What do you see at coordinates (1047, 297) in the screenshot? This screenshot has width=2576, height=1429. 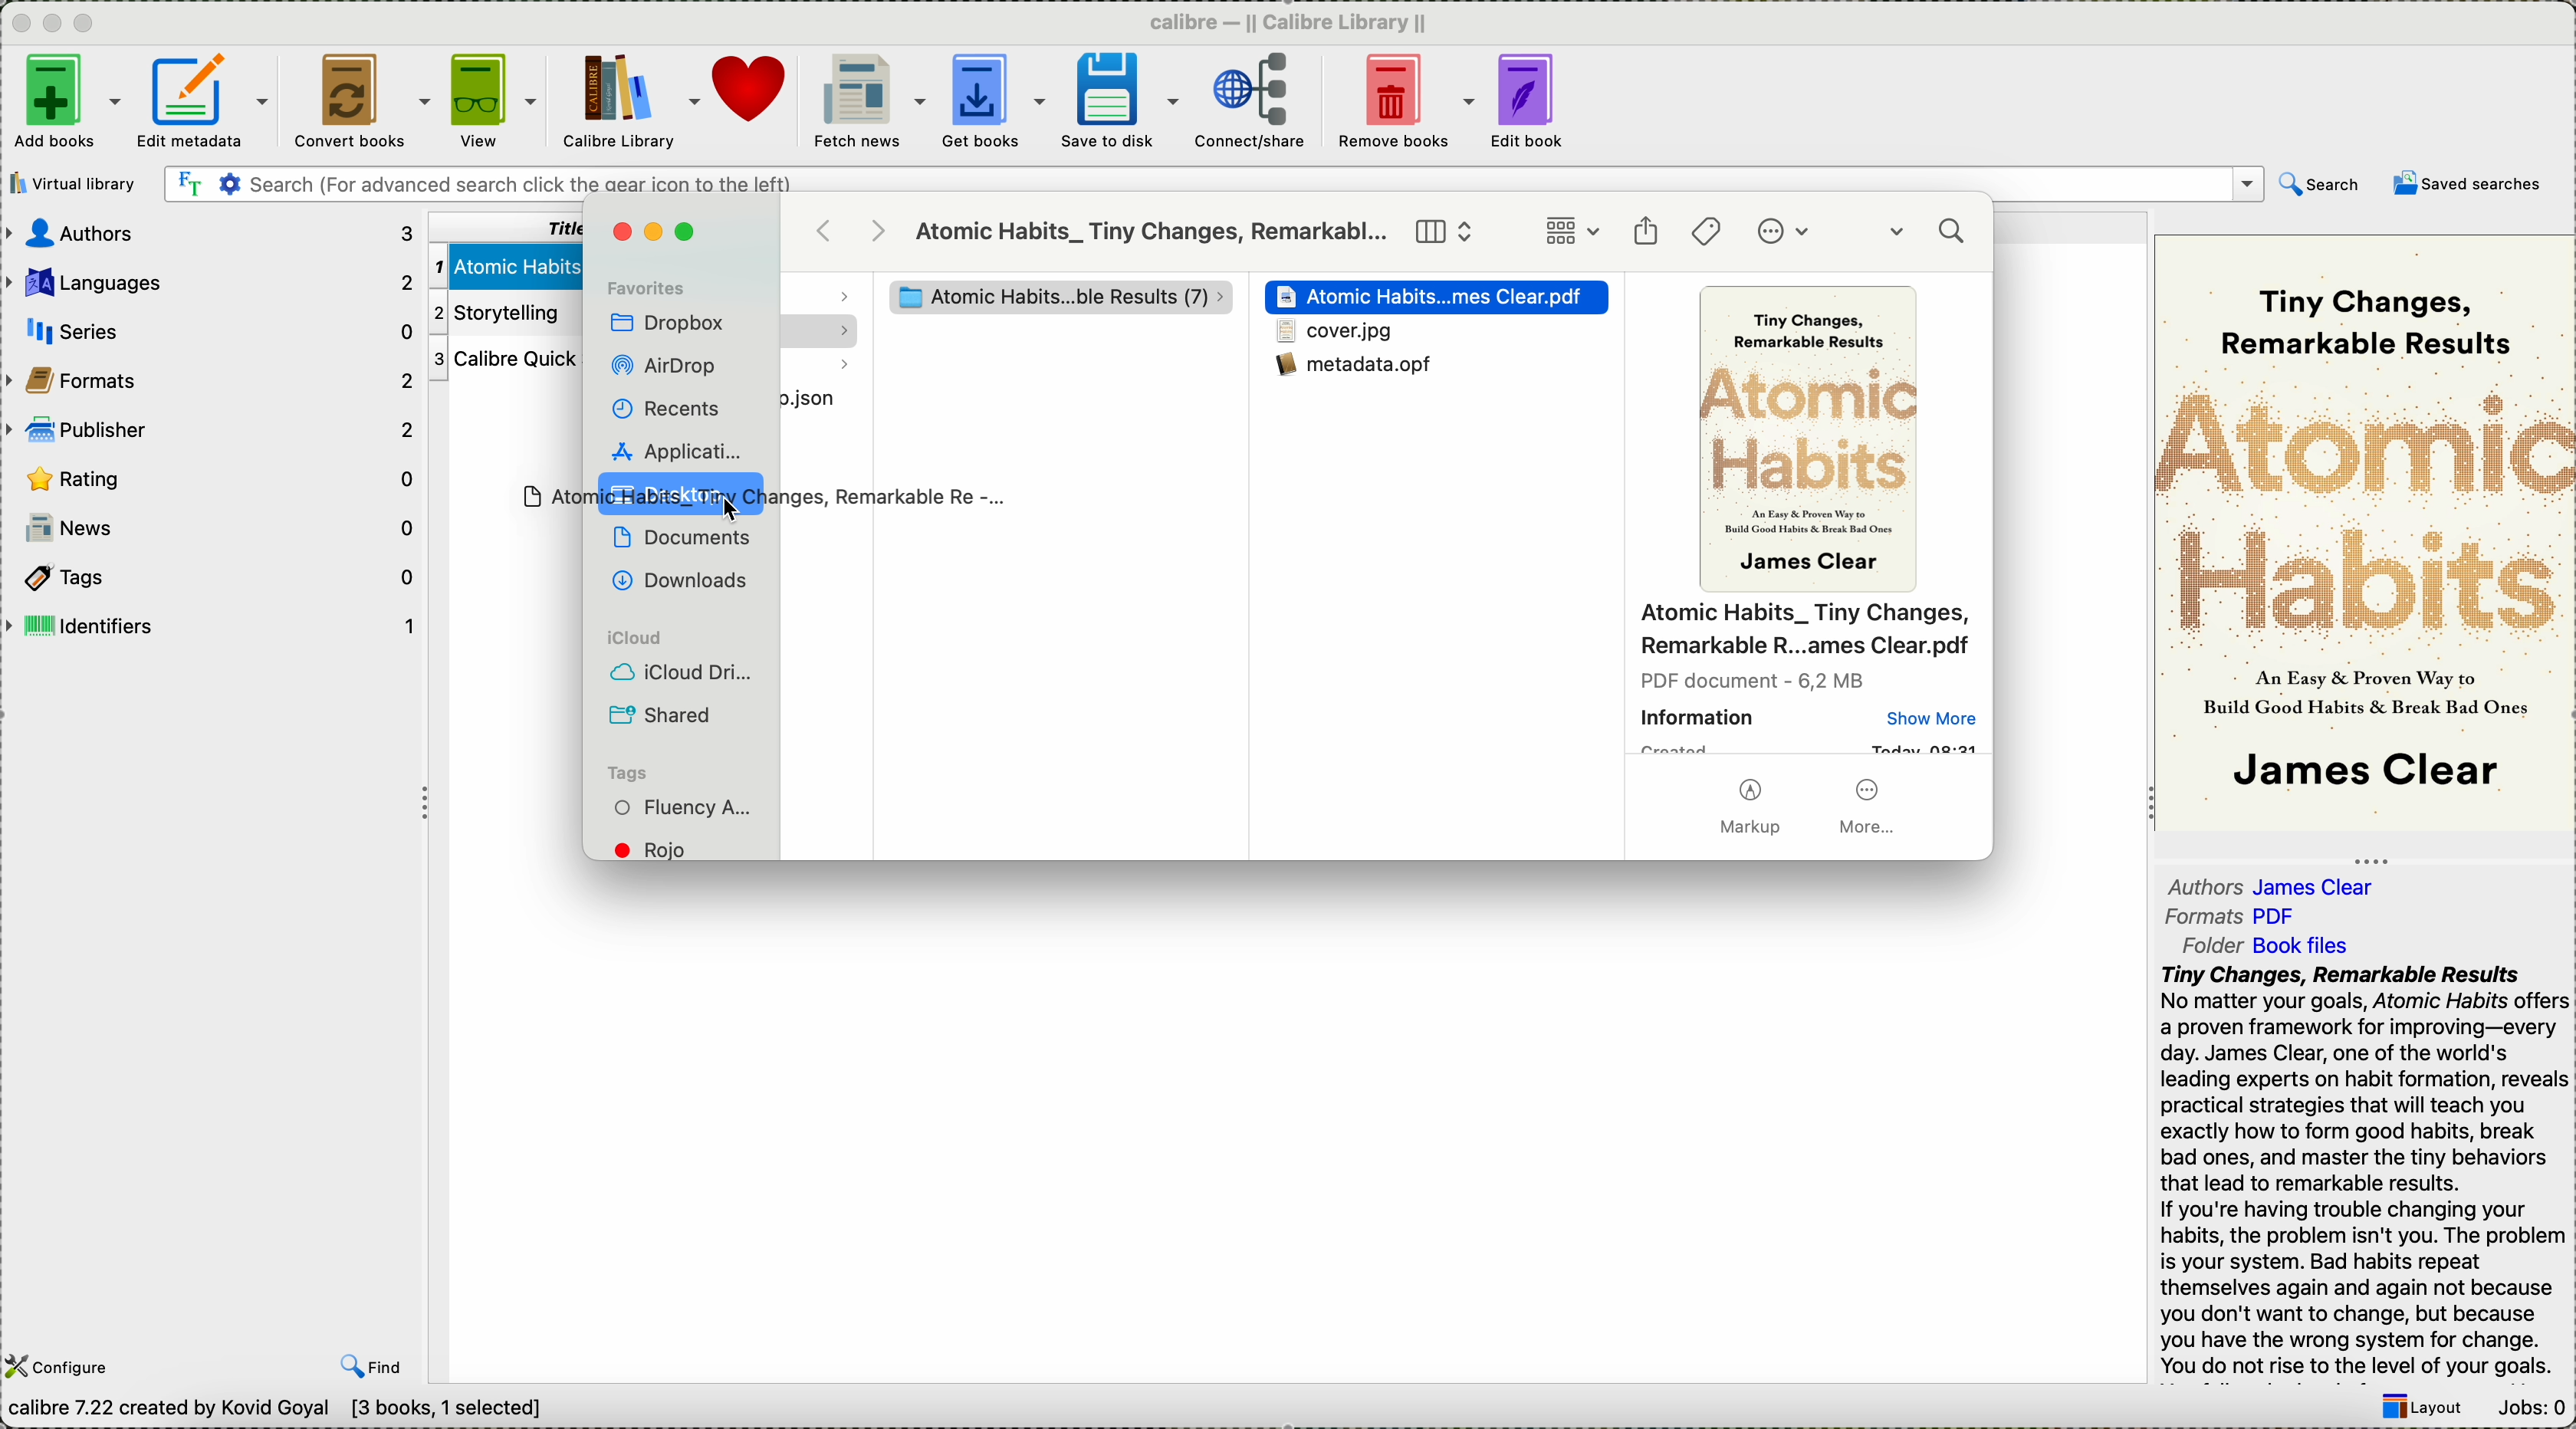 I see `bobette buster` at bounding box center [1047, 297].